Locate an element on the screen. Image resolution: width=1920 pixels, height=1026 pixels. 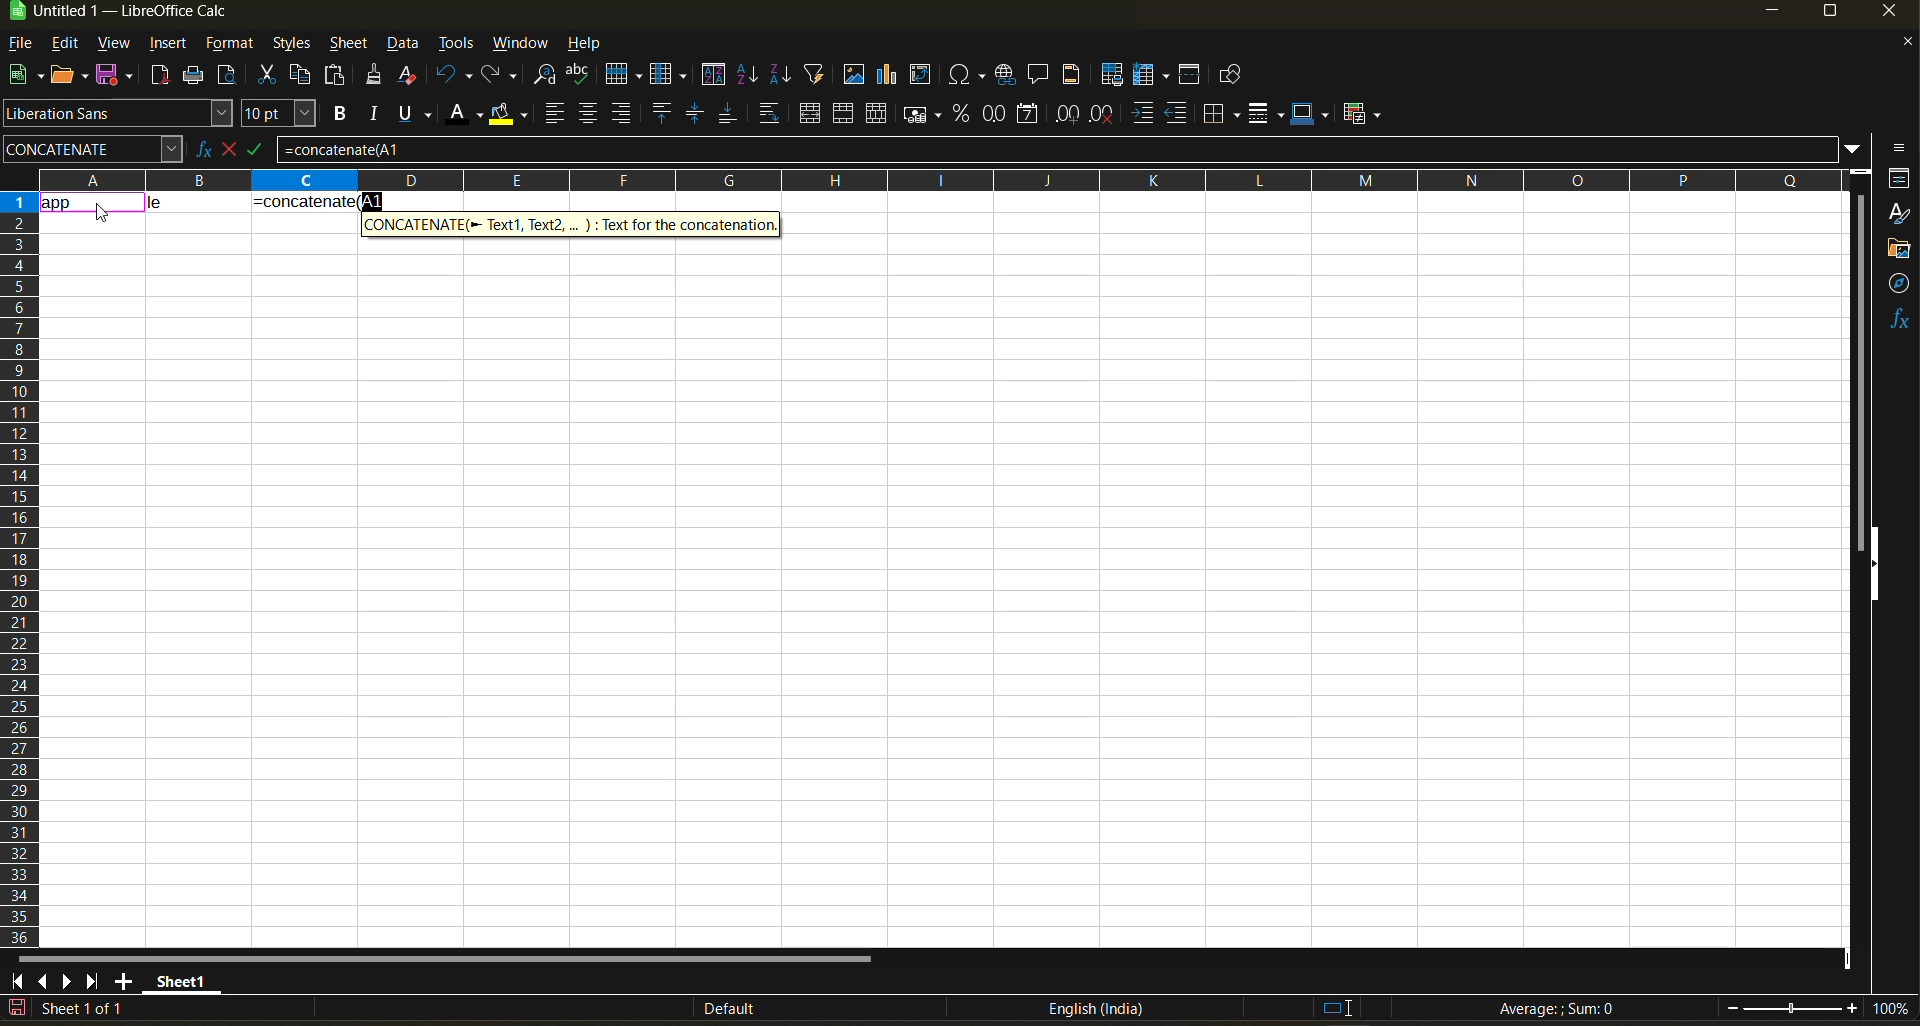
autofilter is located at coordinates (815, 72).